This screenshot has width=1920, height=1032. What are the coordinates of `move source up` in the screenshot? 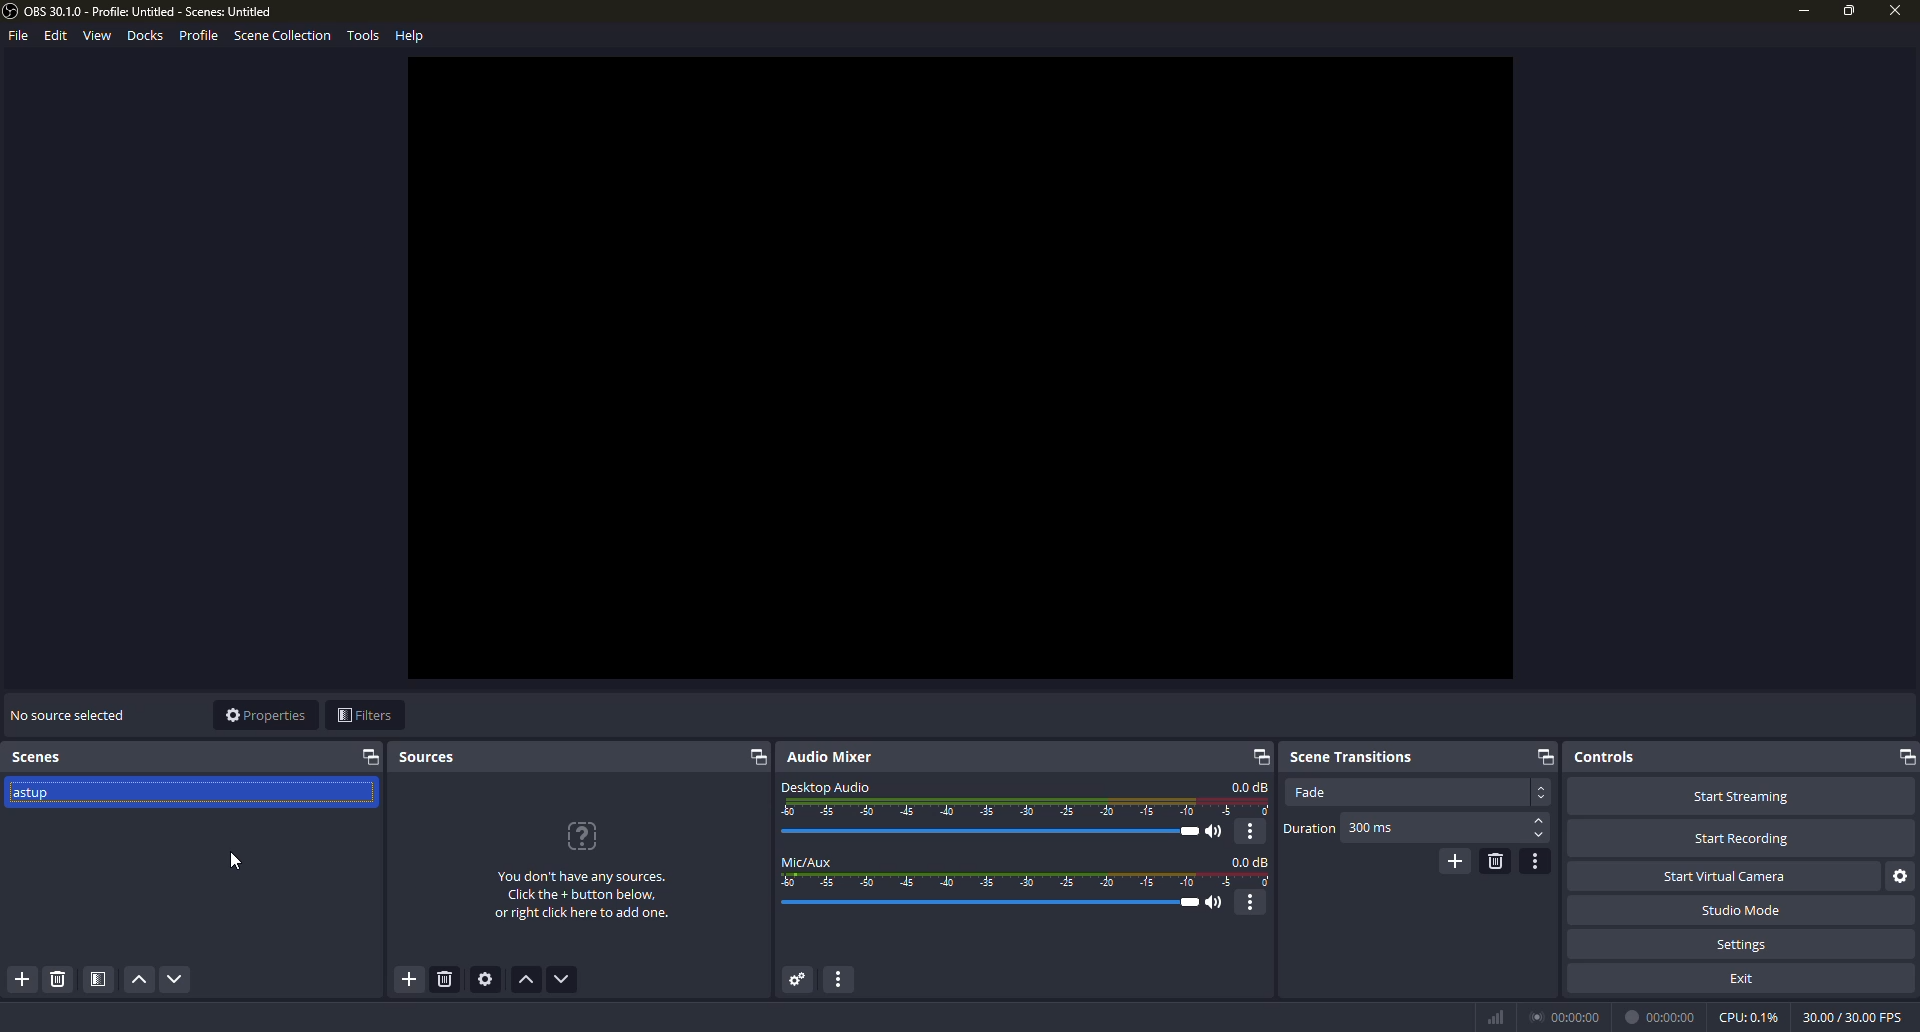 It's located at (528, 981).